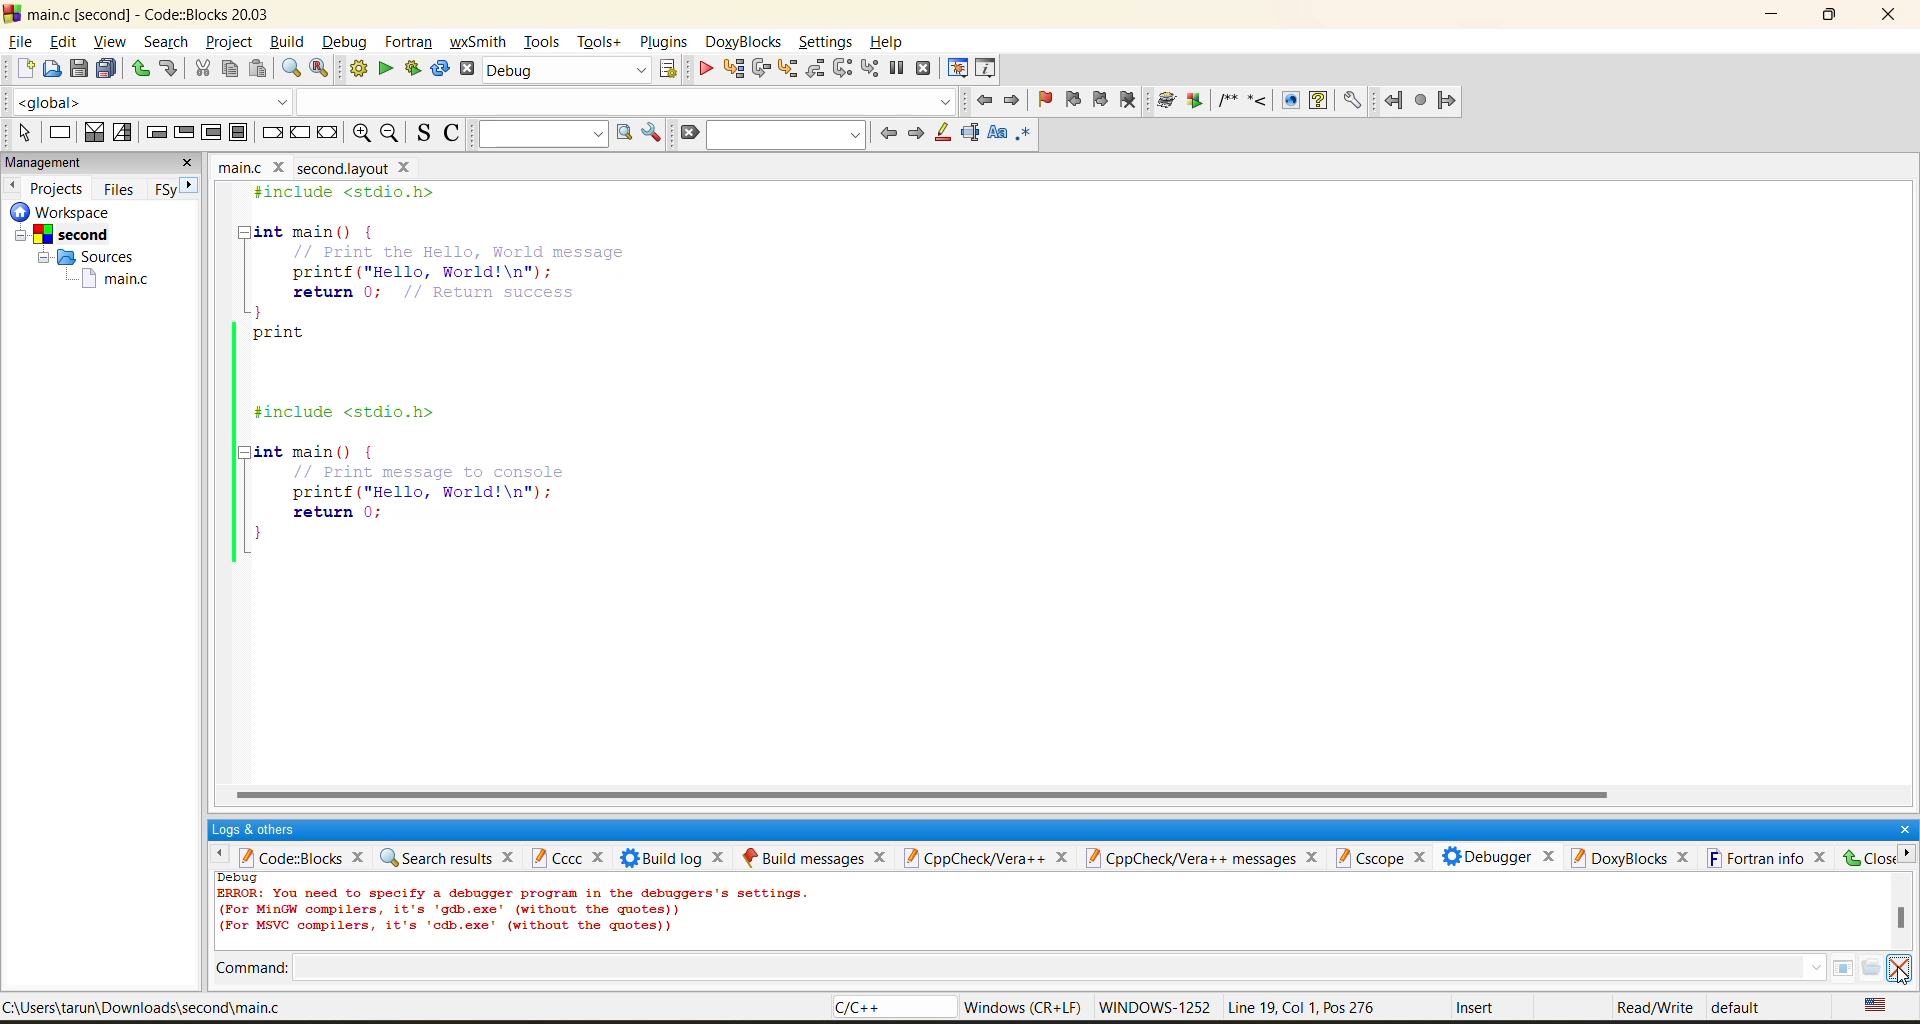 Image resolution: width=1920 pixels, height=1024 pixels. I want to click on menu, so click(1860, 969).